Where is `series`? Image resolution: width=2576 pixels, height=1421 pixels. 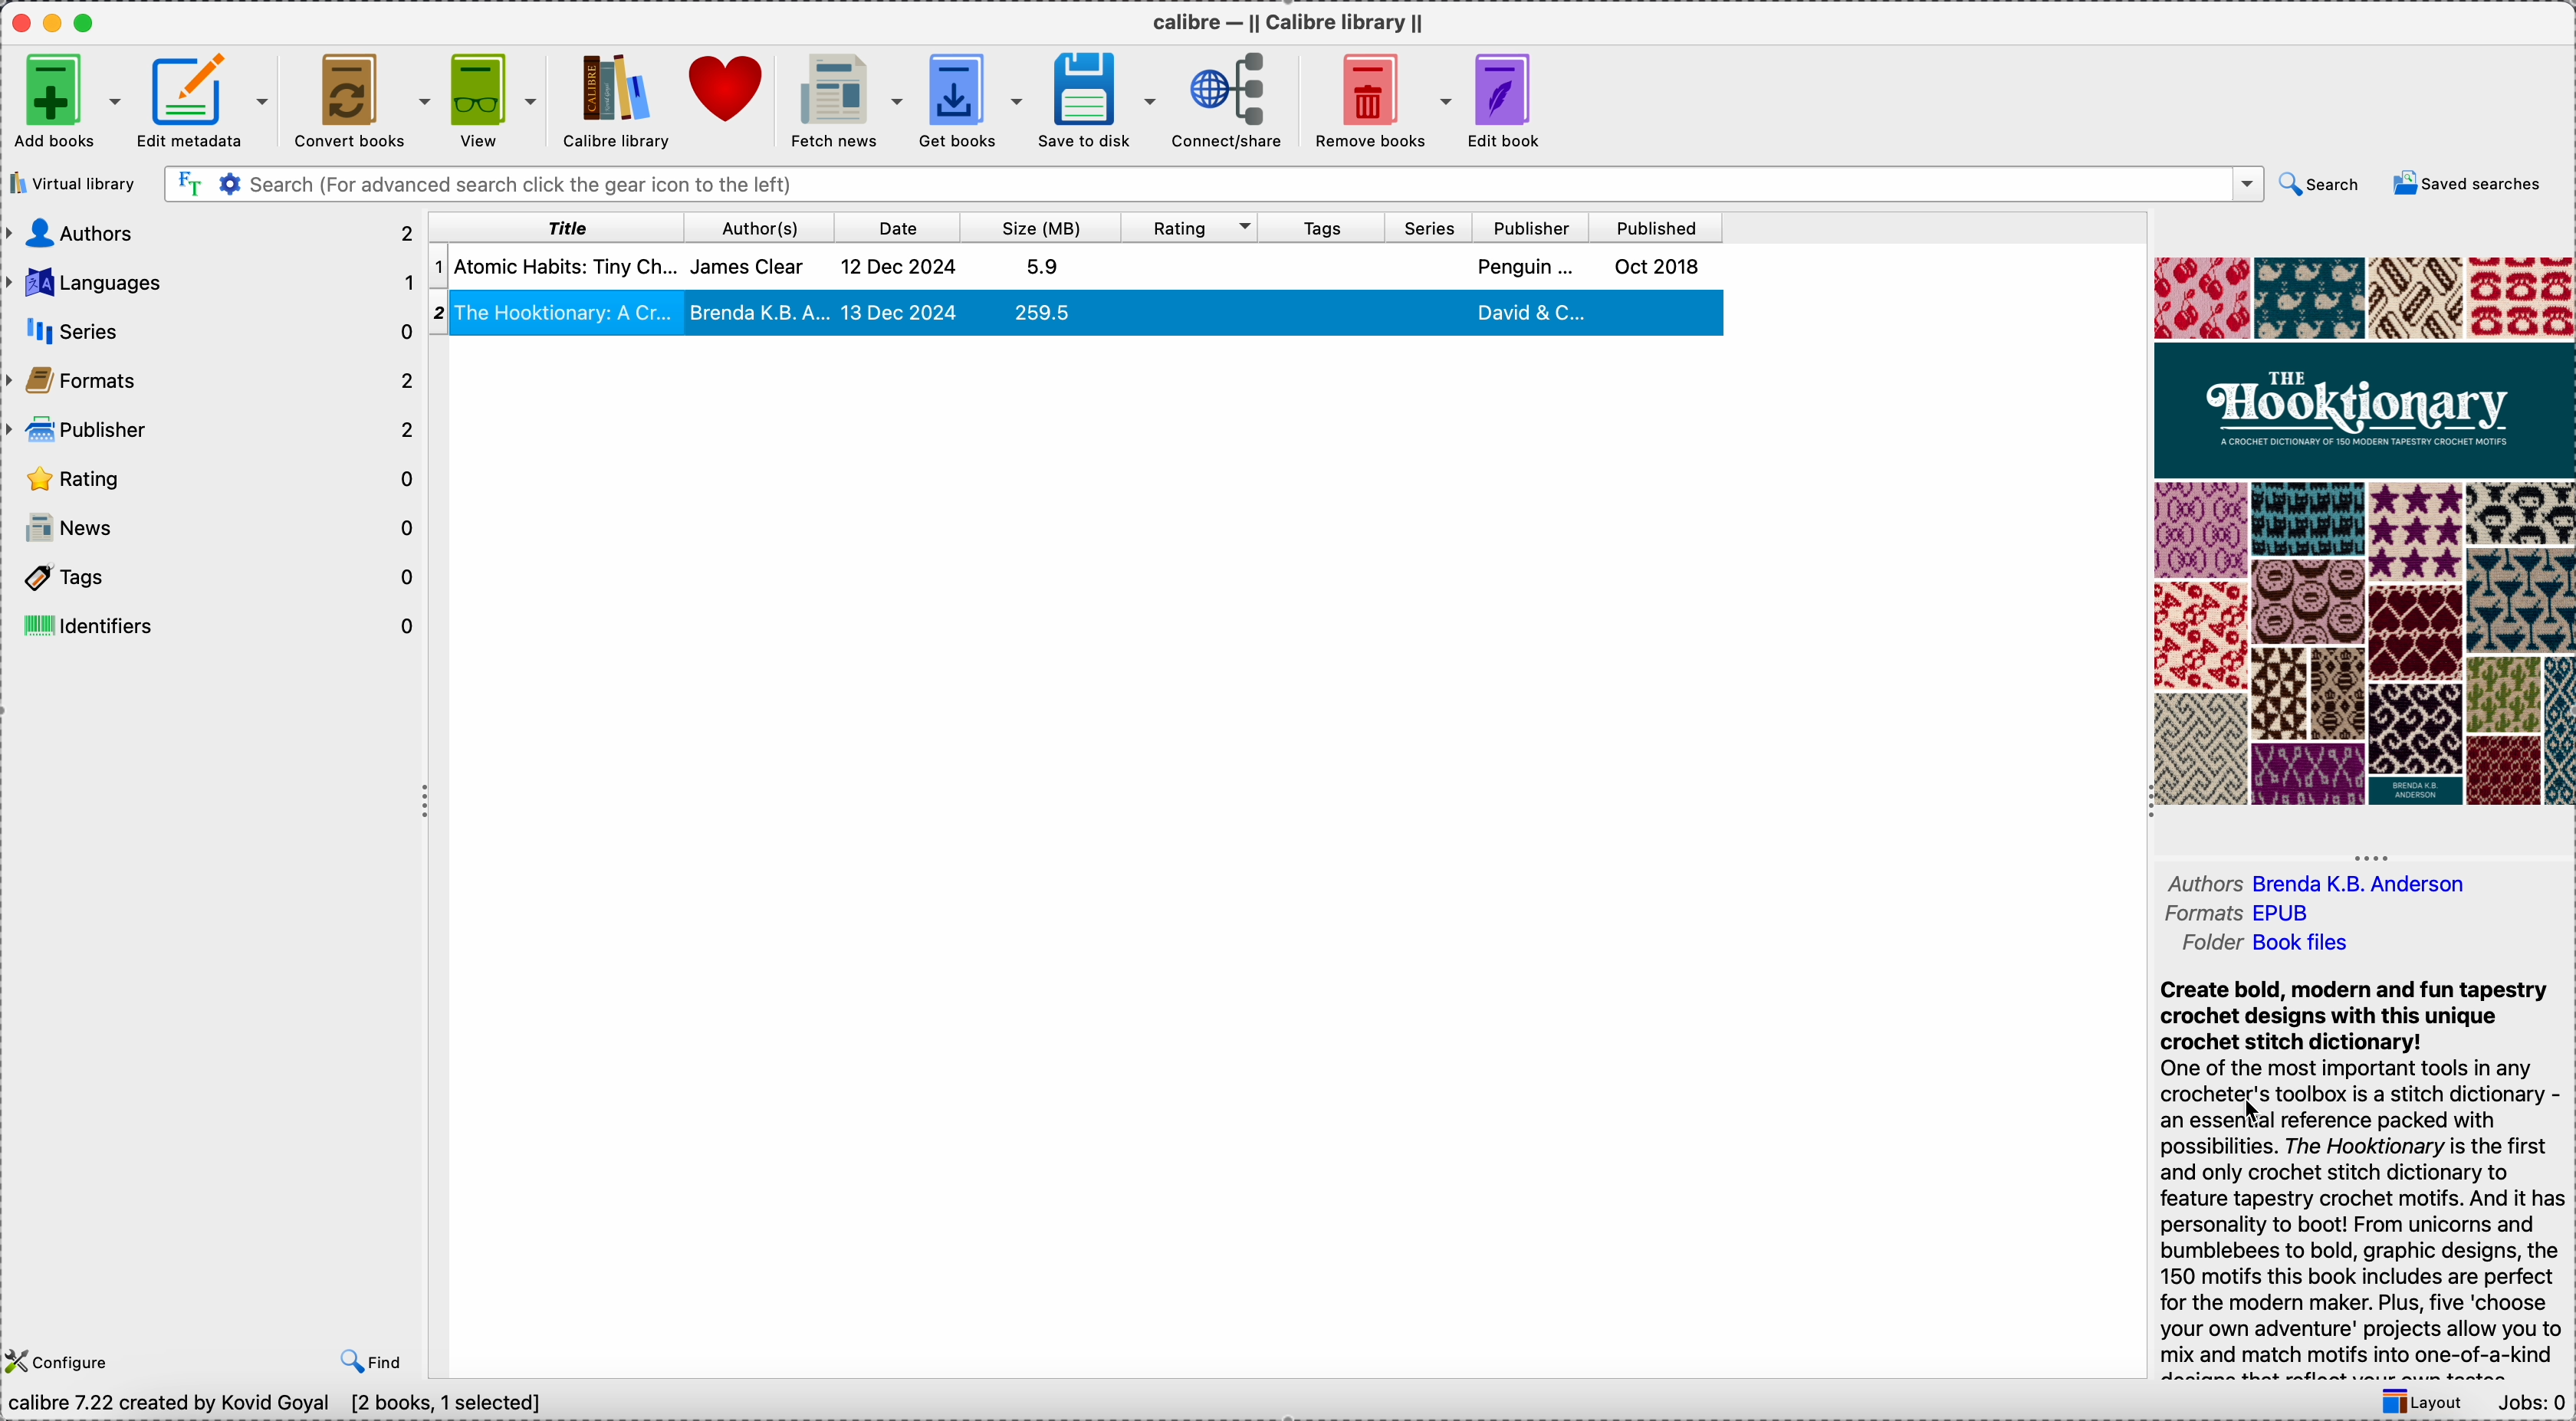 series is located at coordinates (209, 331).